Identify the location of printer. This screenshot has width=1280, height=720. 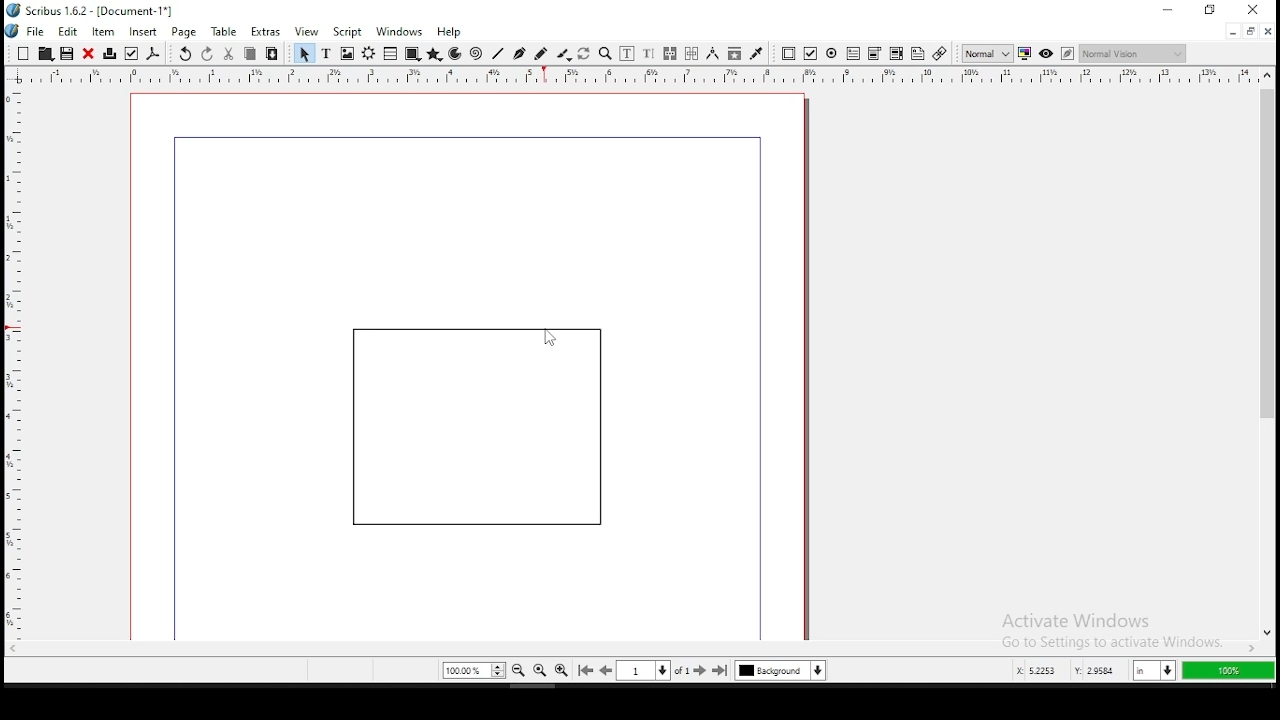
(109, 54).